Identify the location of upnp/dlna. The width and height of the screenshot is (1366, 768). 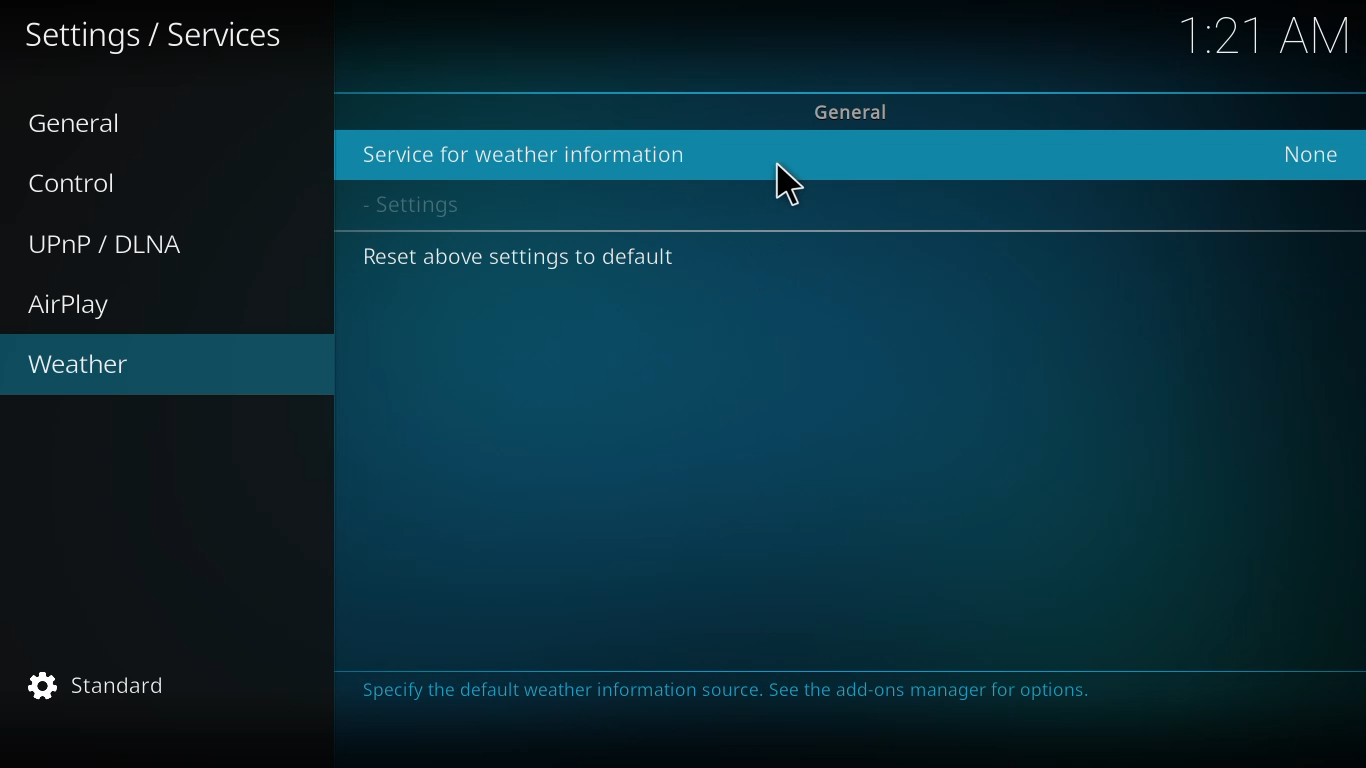
(110, 244).